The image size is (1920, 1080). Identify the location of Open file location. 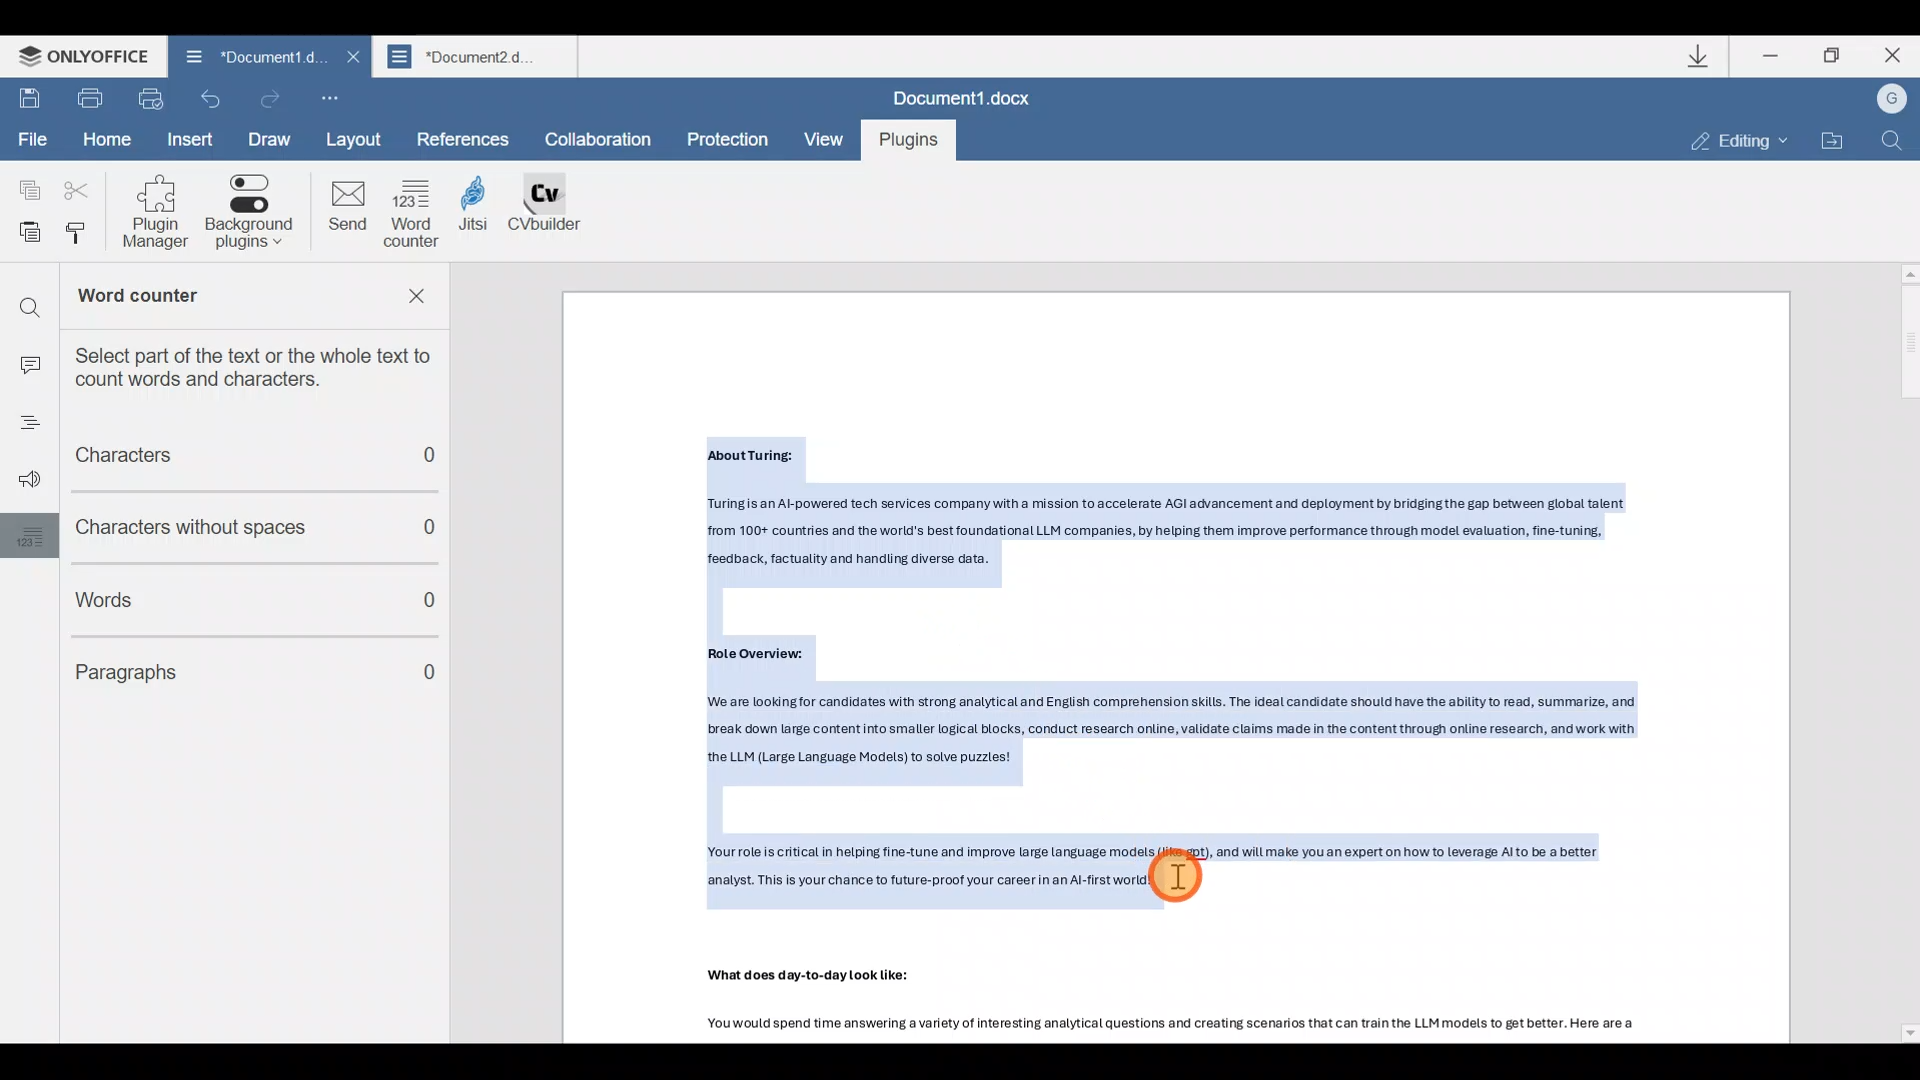
(1835, 138).